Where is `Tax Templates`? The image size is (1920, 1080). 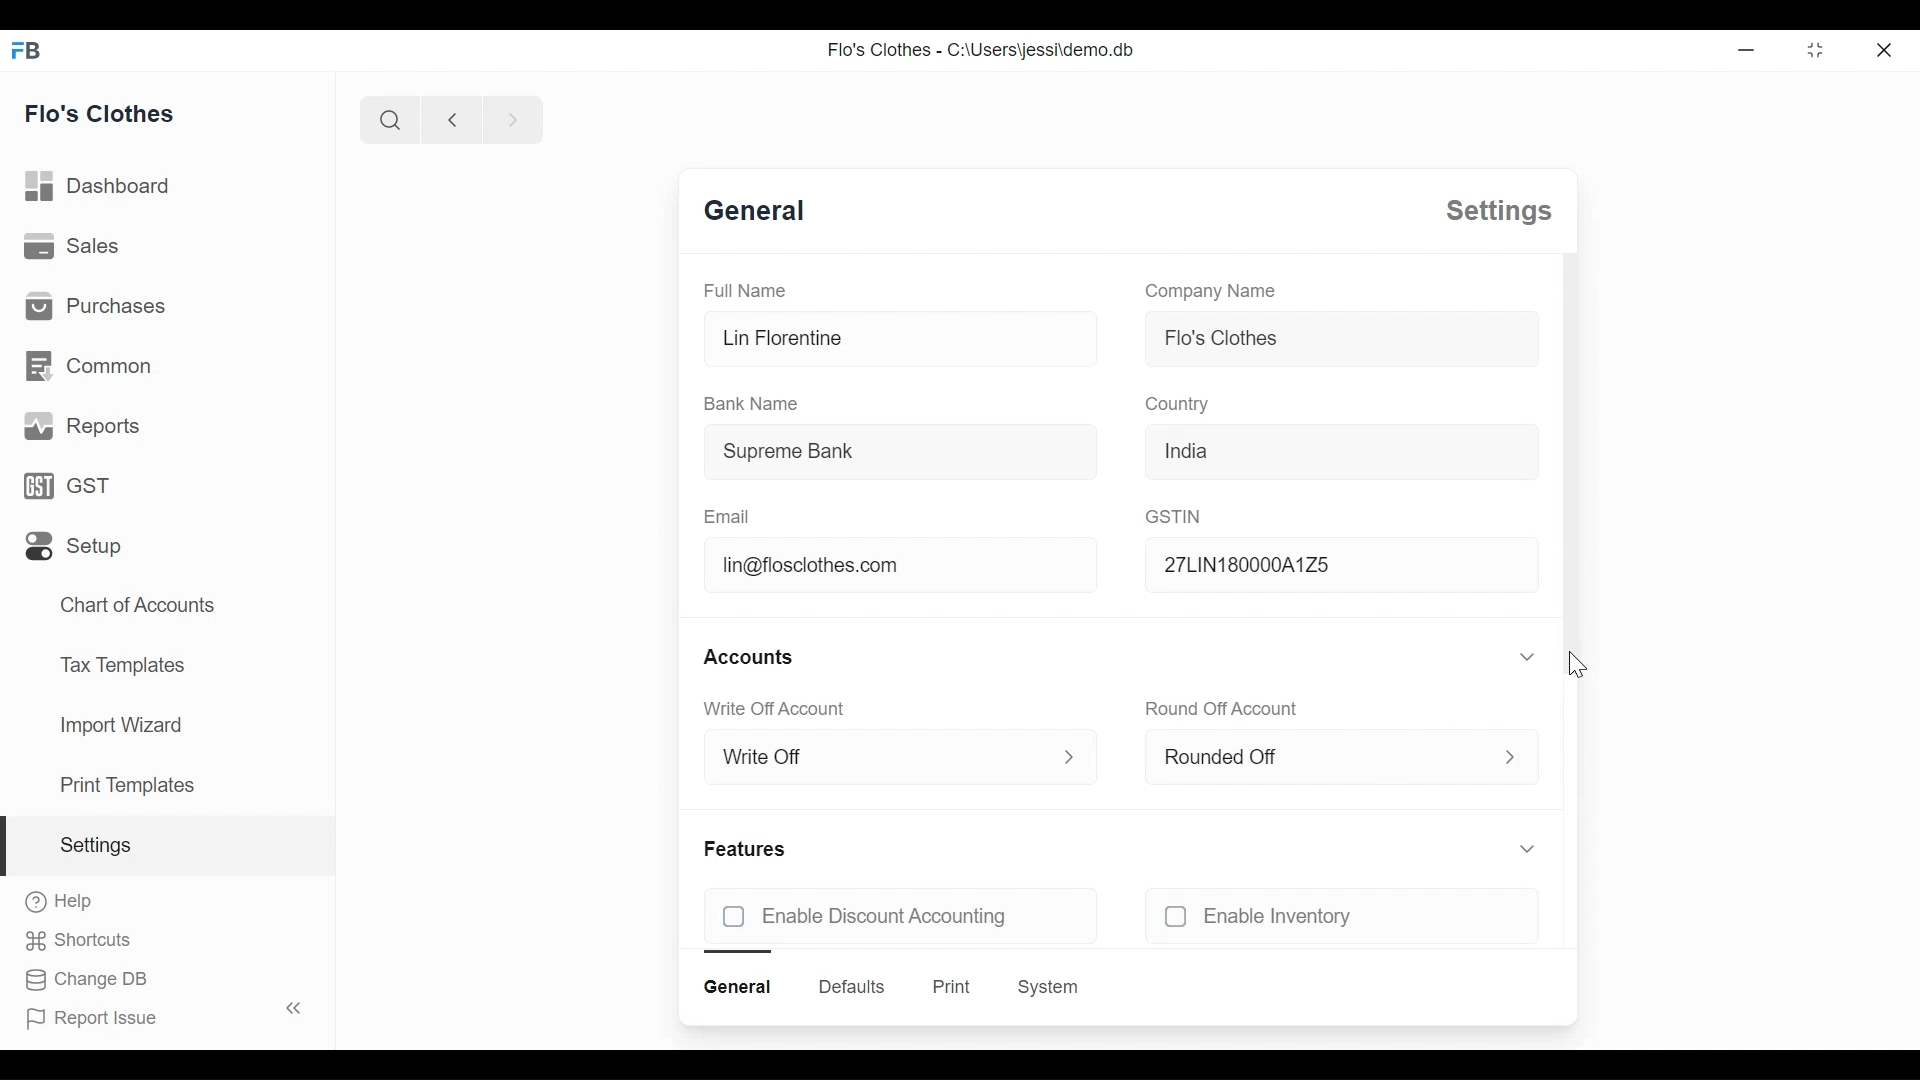 Tax Templates is located at coordinates (122, 664).